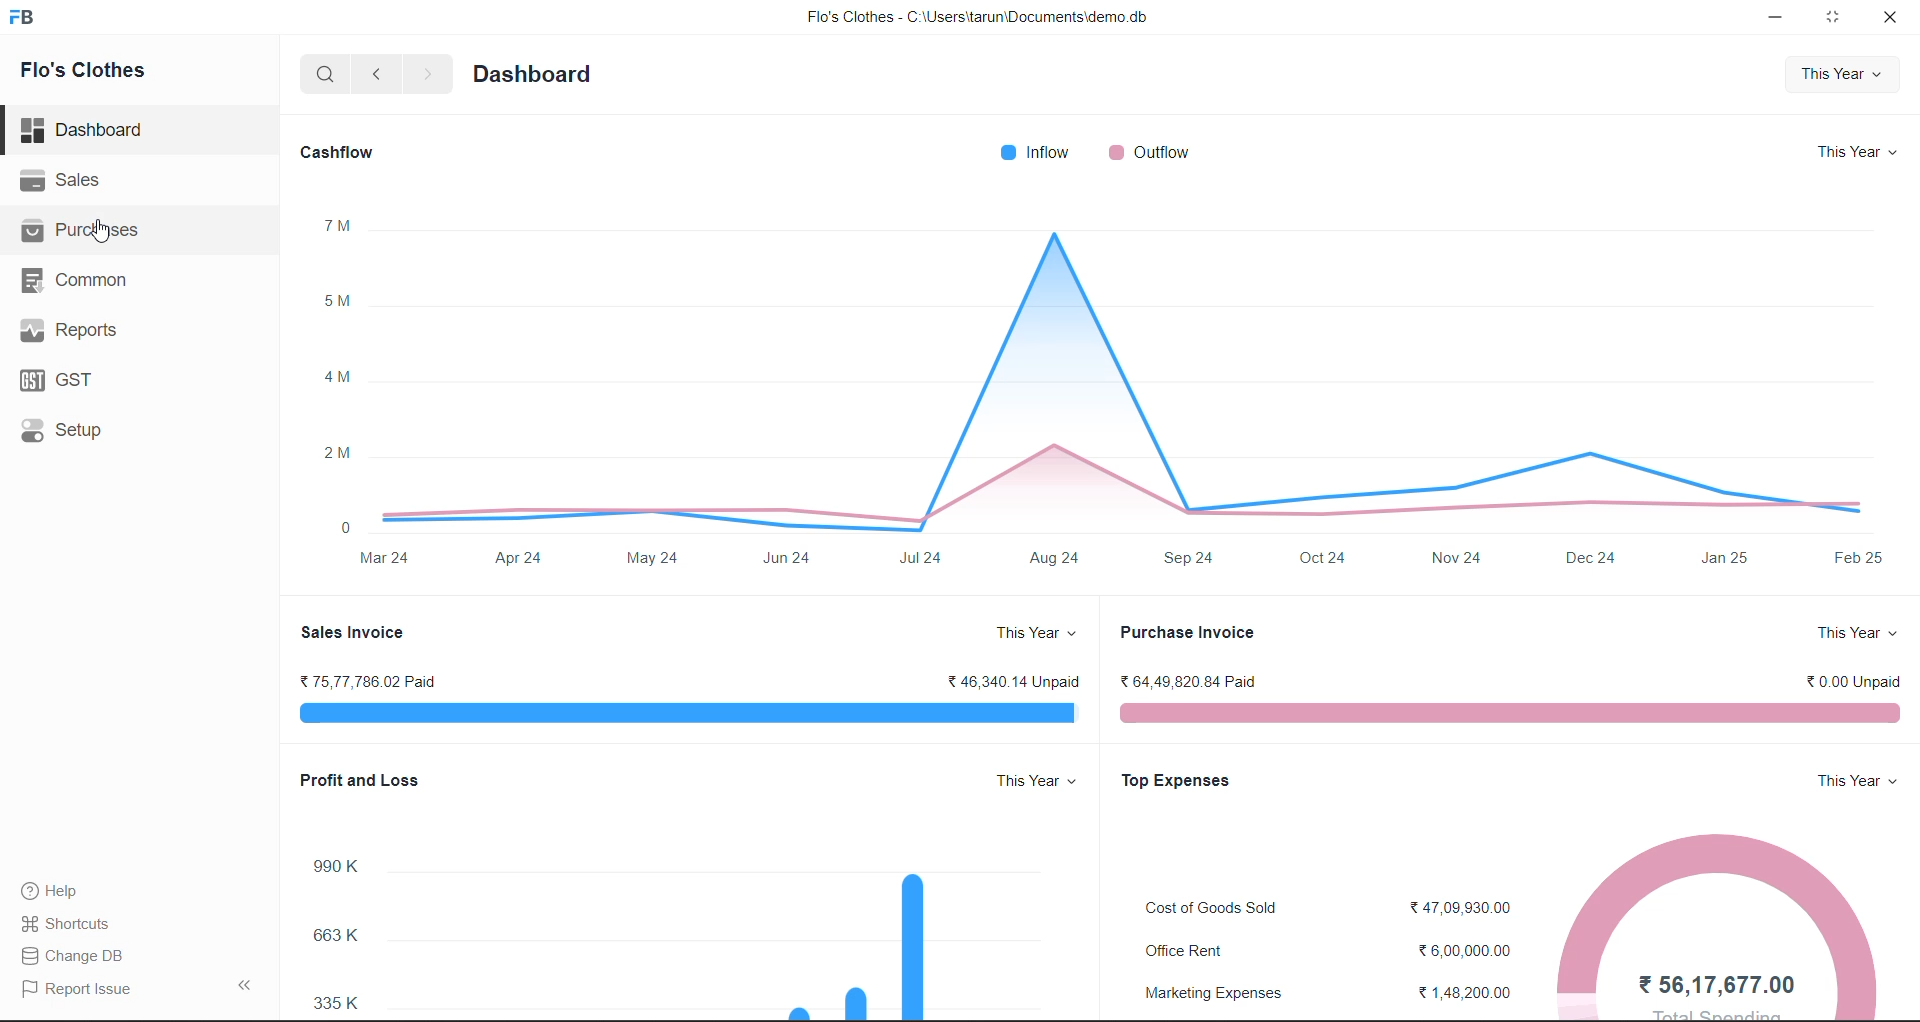 This screenshot has height=1022, width=1920. I want to click on Jul 24, so click(925, 555).